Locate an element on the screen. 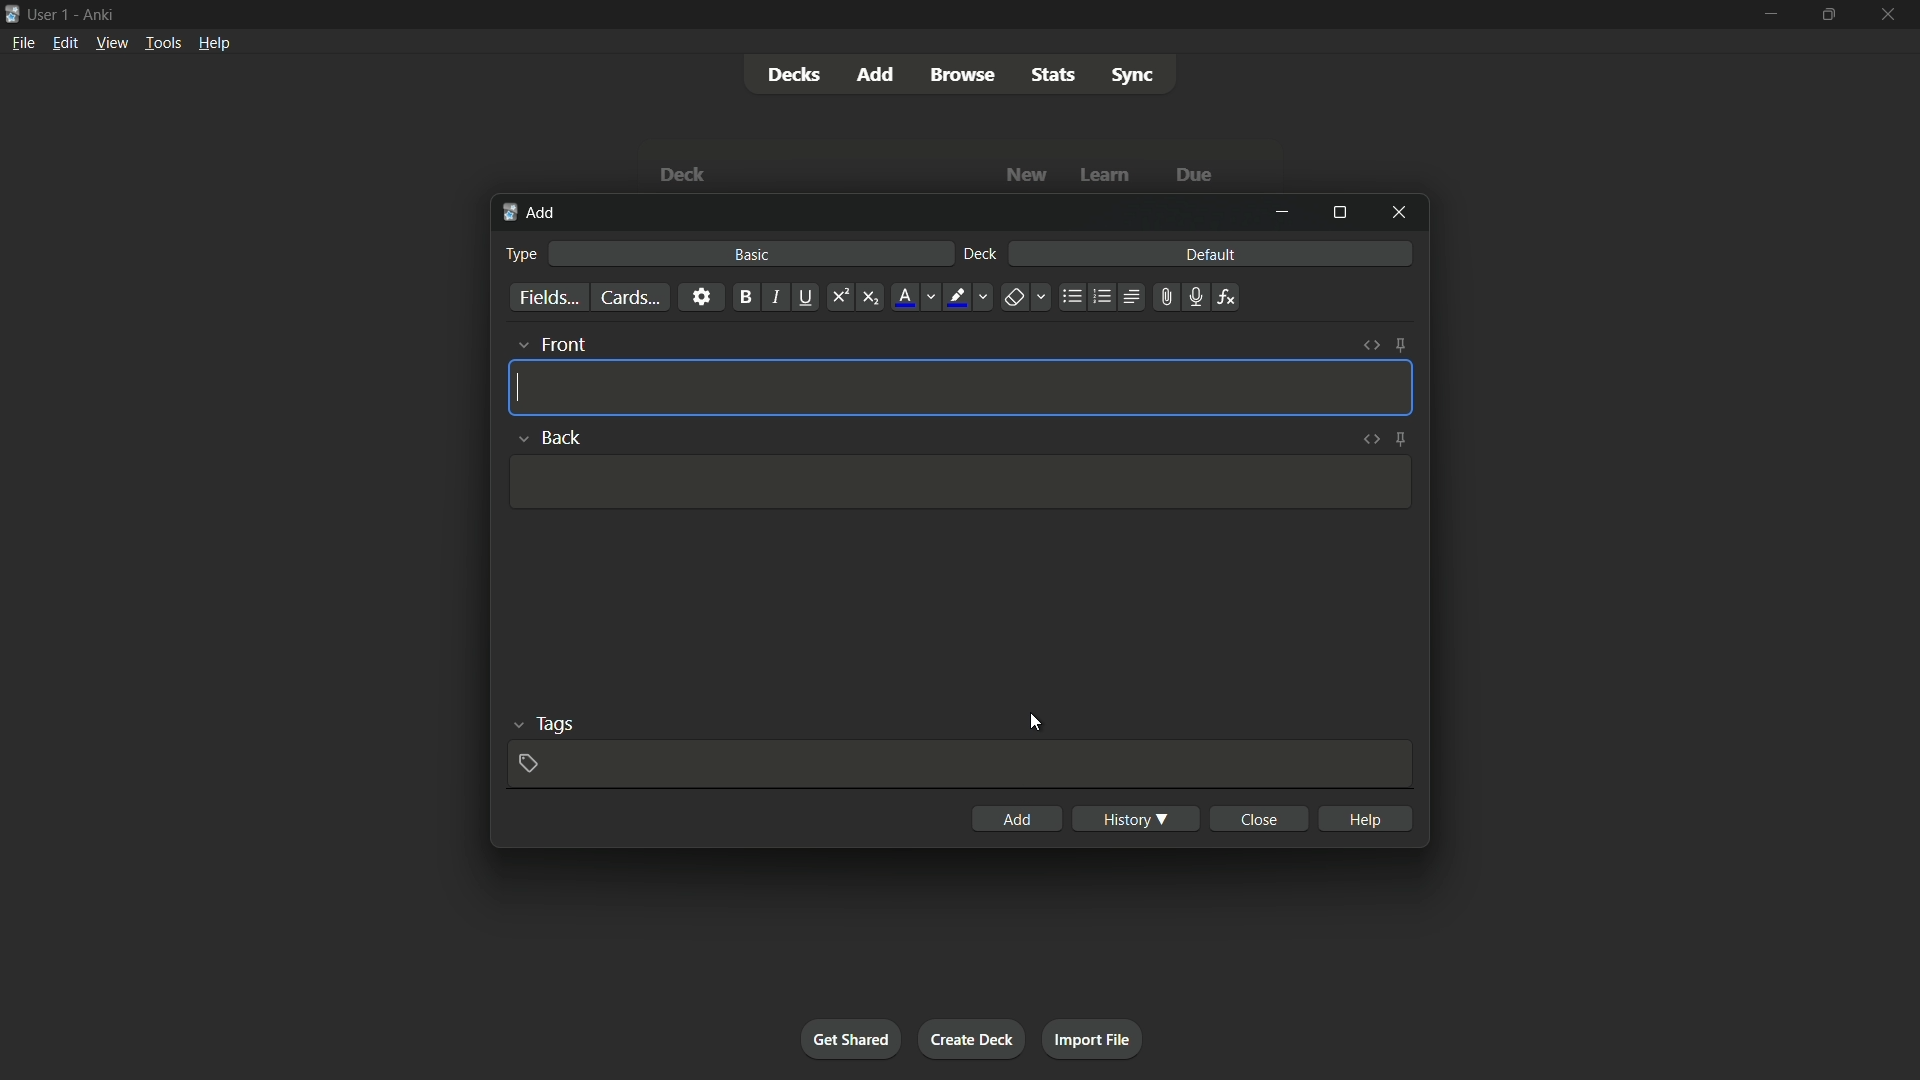  stats is located at coordinates (1052, 74).